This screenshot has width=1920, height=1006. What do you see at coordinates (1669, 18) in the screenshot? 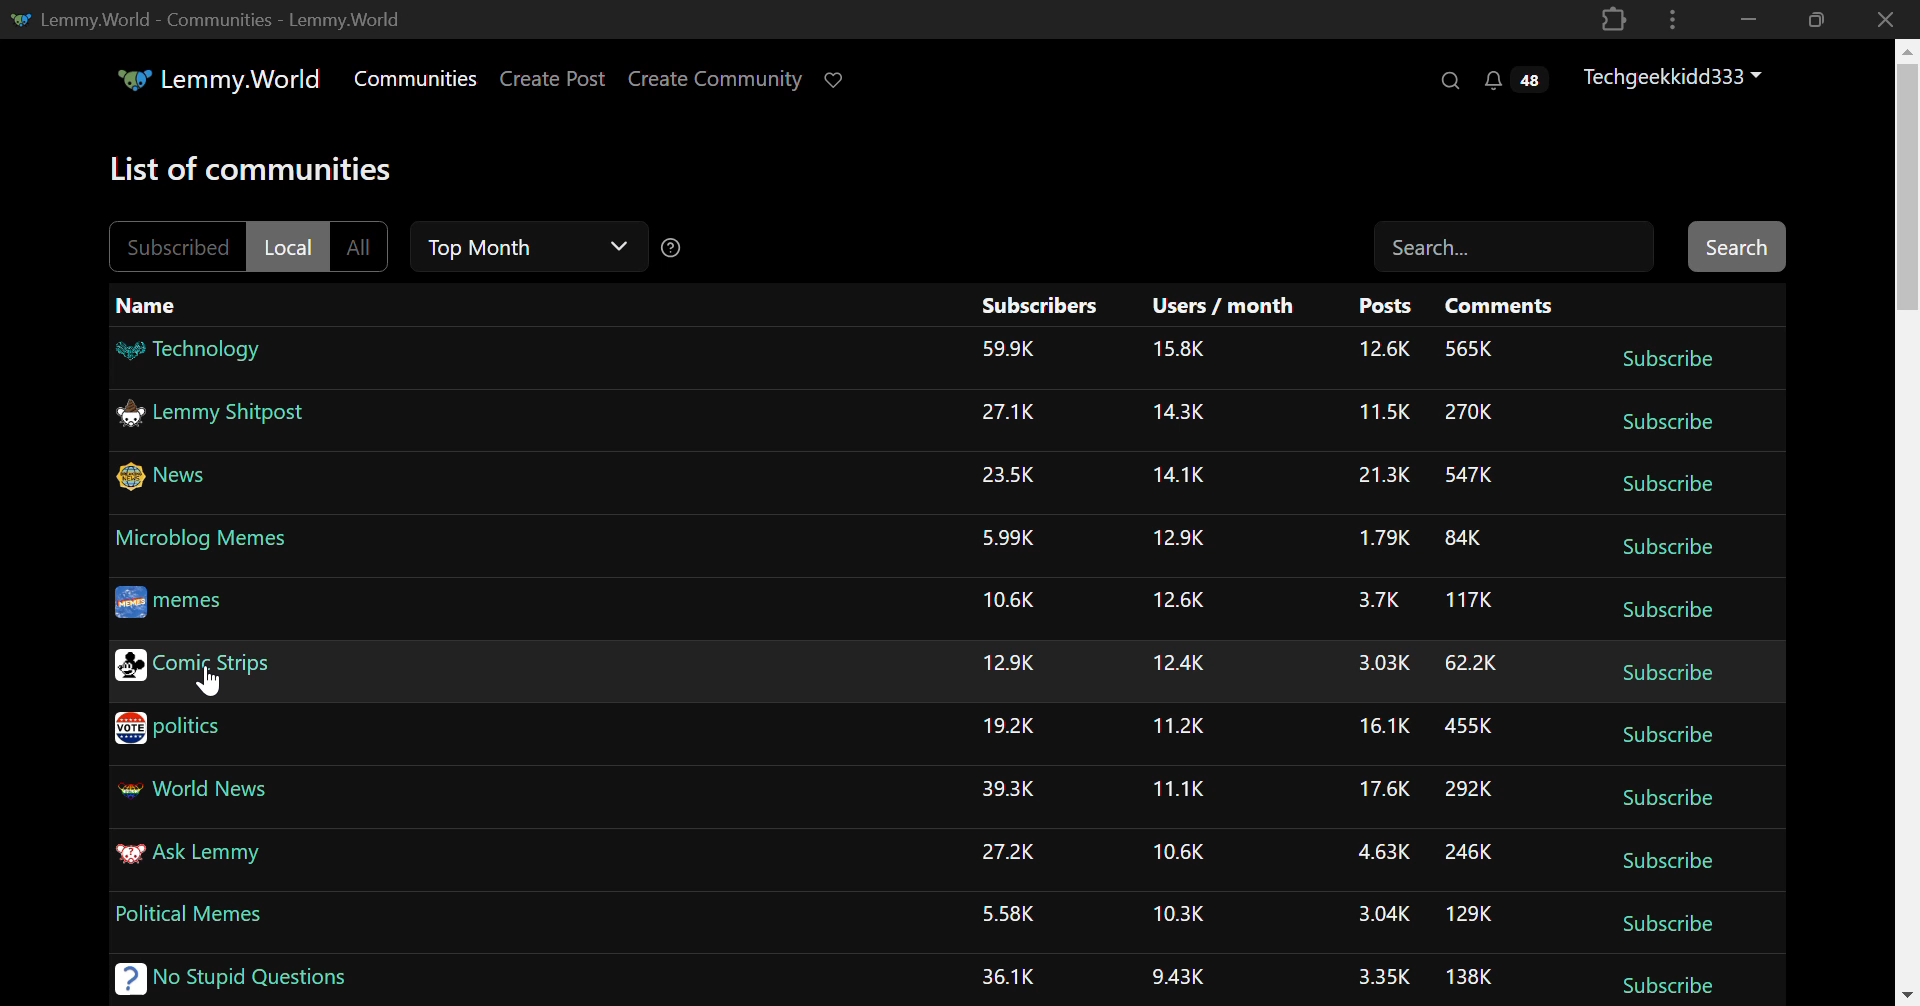
I see `Options Menu` at bounding box center [1669, 18].